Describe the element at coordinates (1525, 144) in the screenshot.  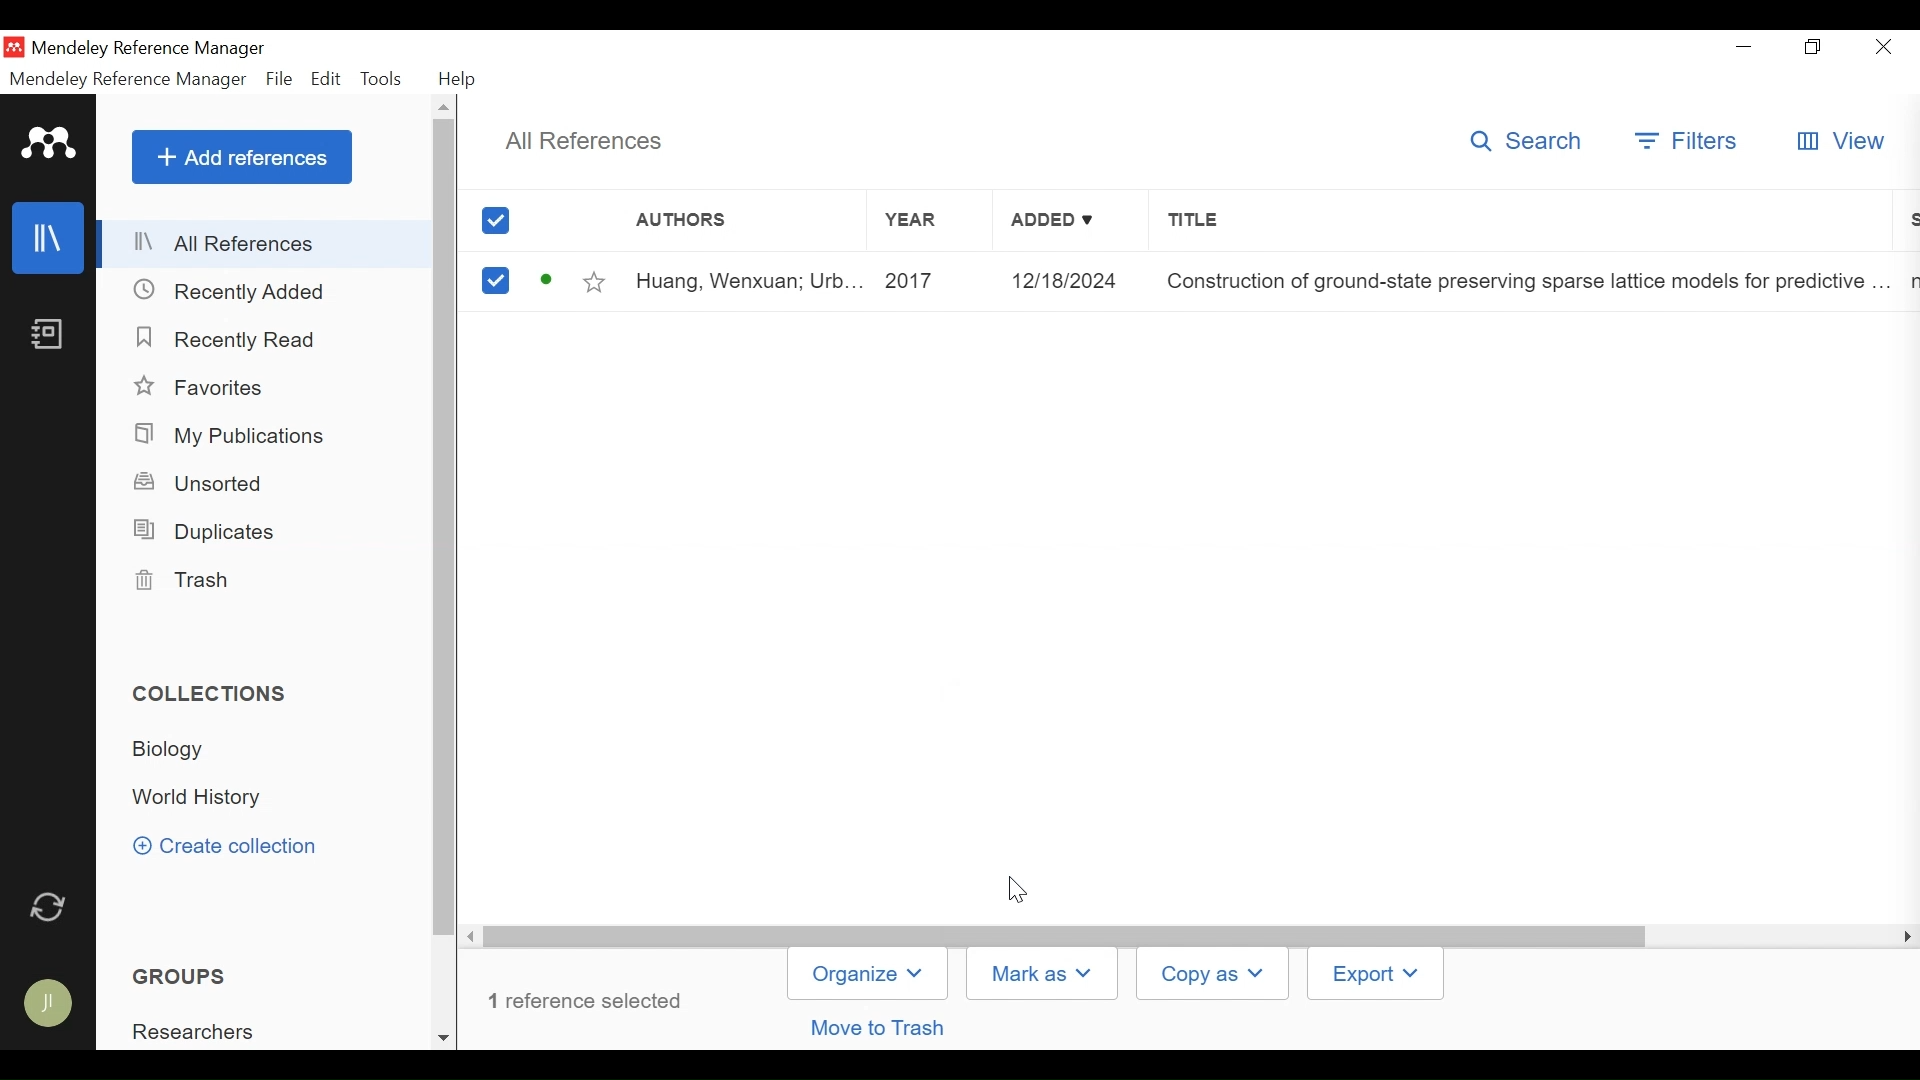
I see `Search` at that location.